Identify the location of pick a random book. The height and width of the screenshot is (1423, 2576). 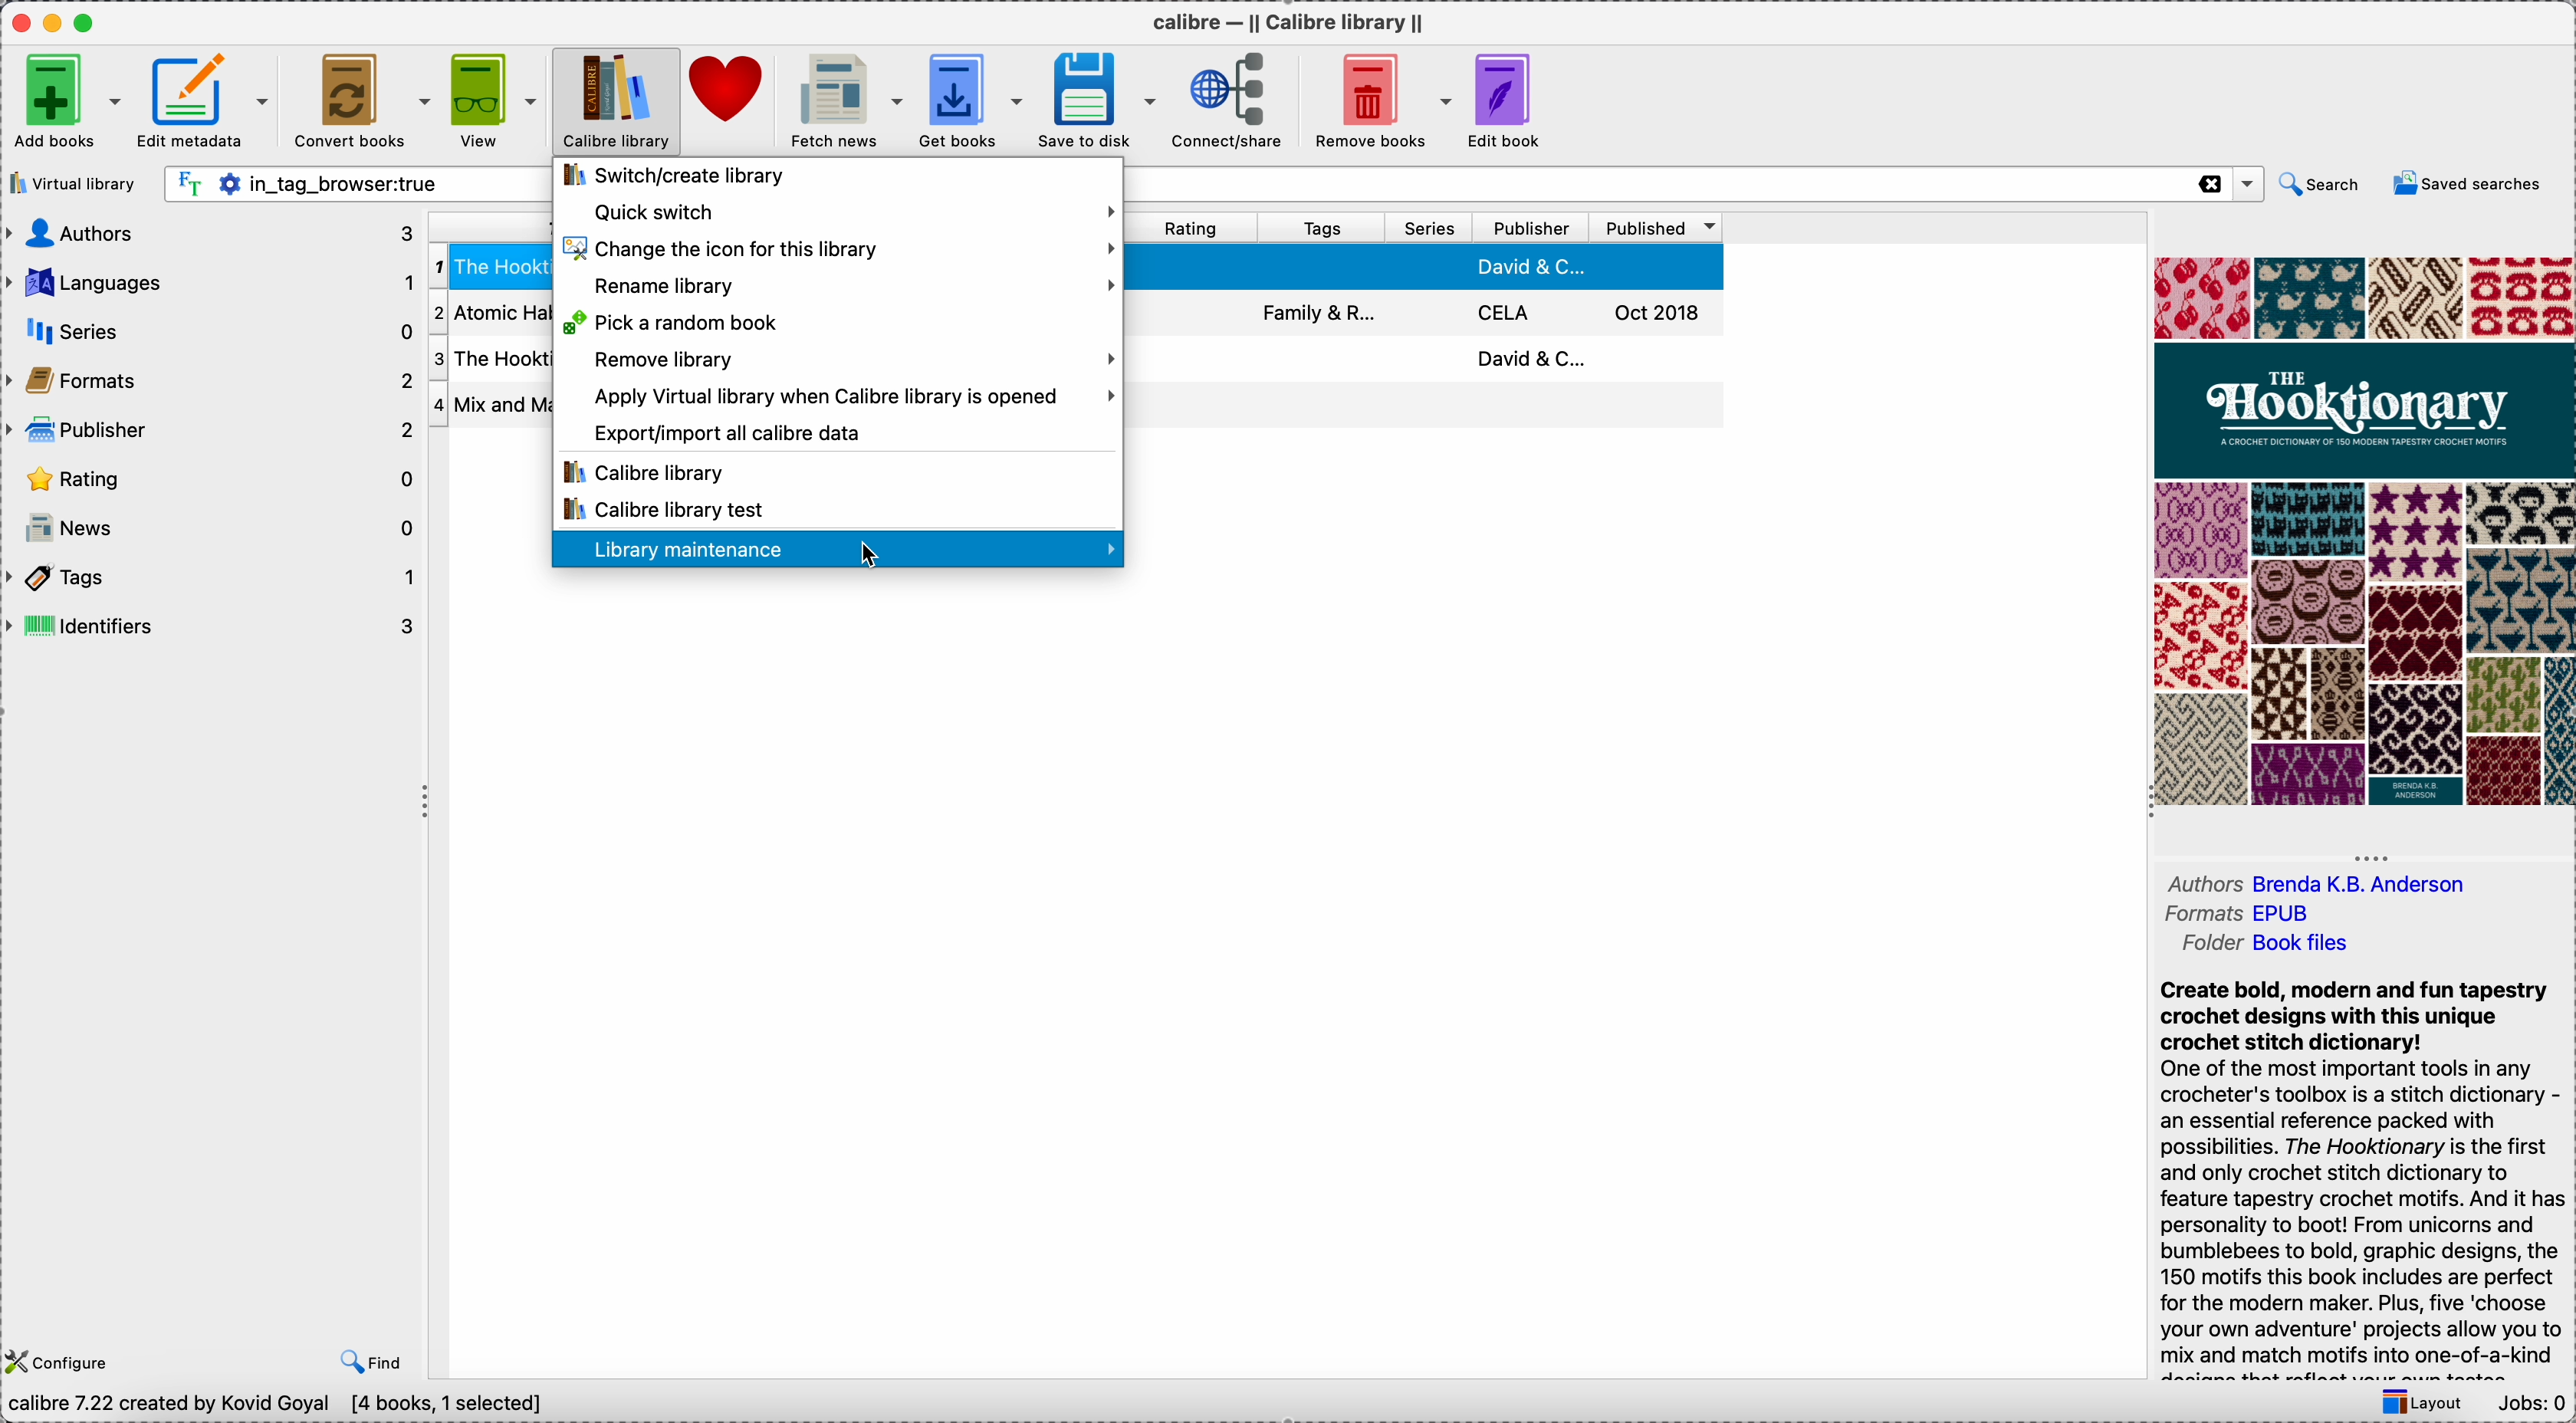
(681, 322).